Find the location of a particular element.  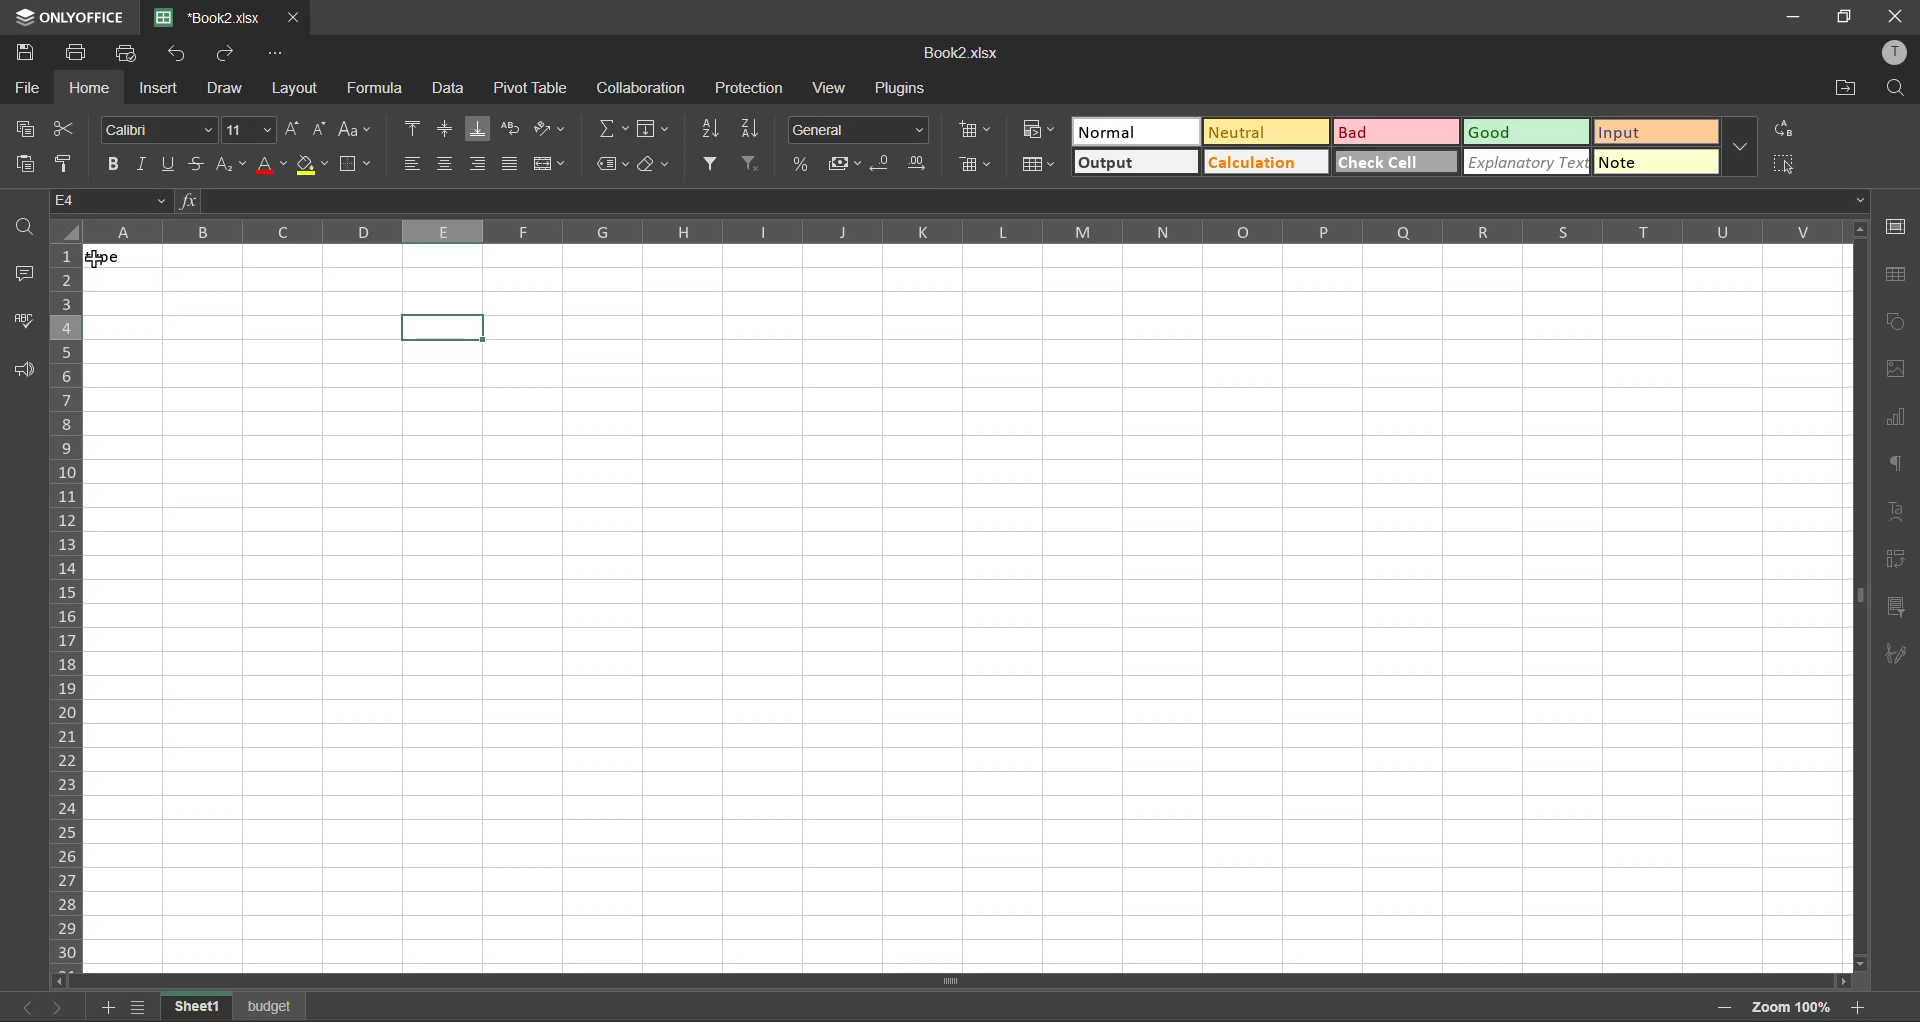

named ranges is located at coordinates (607, 161).